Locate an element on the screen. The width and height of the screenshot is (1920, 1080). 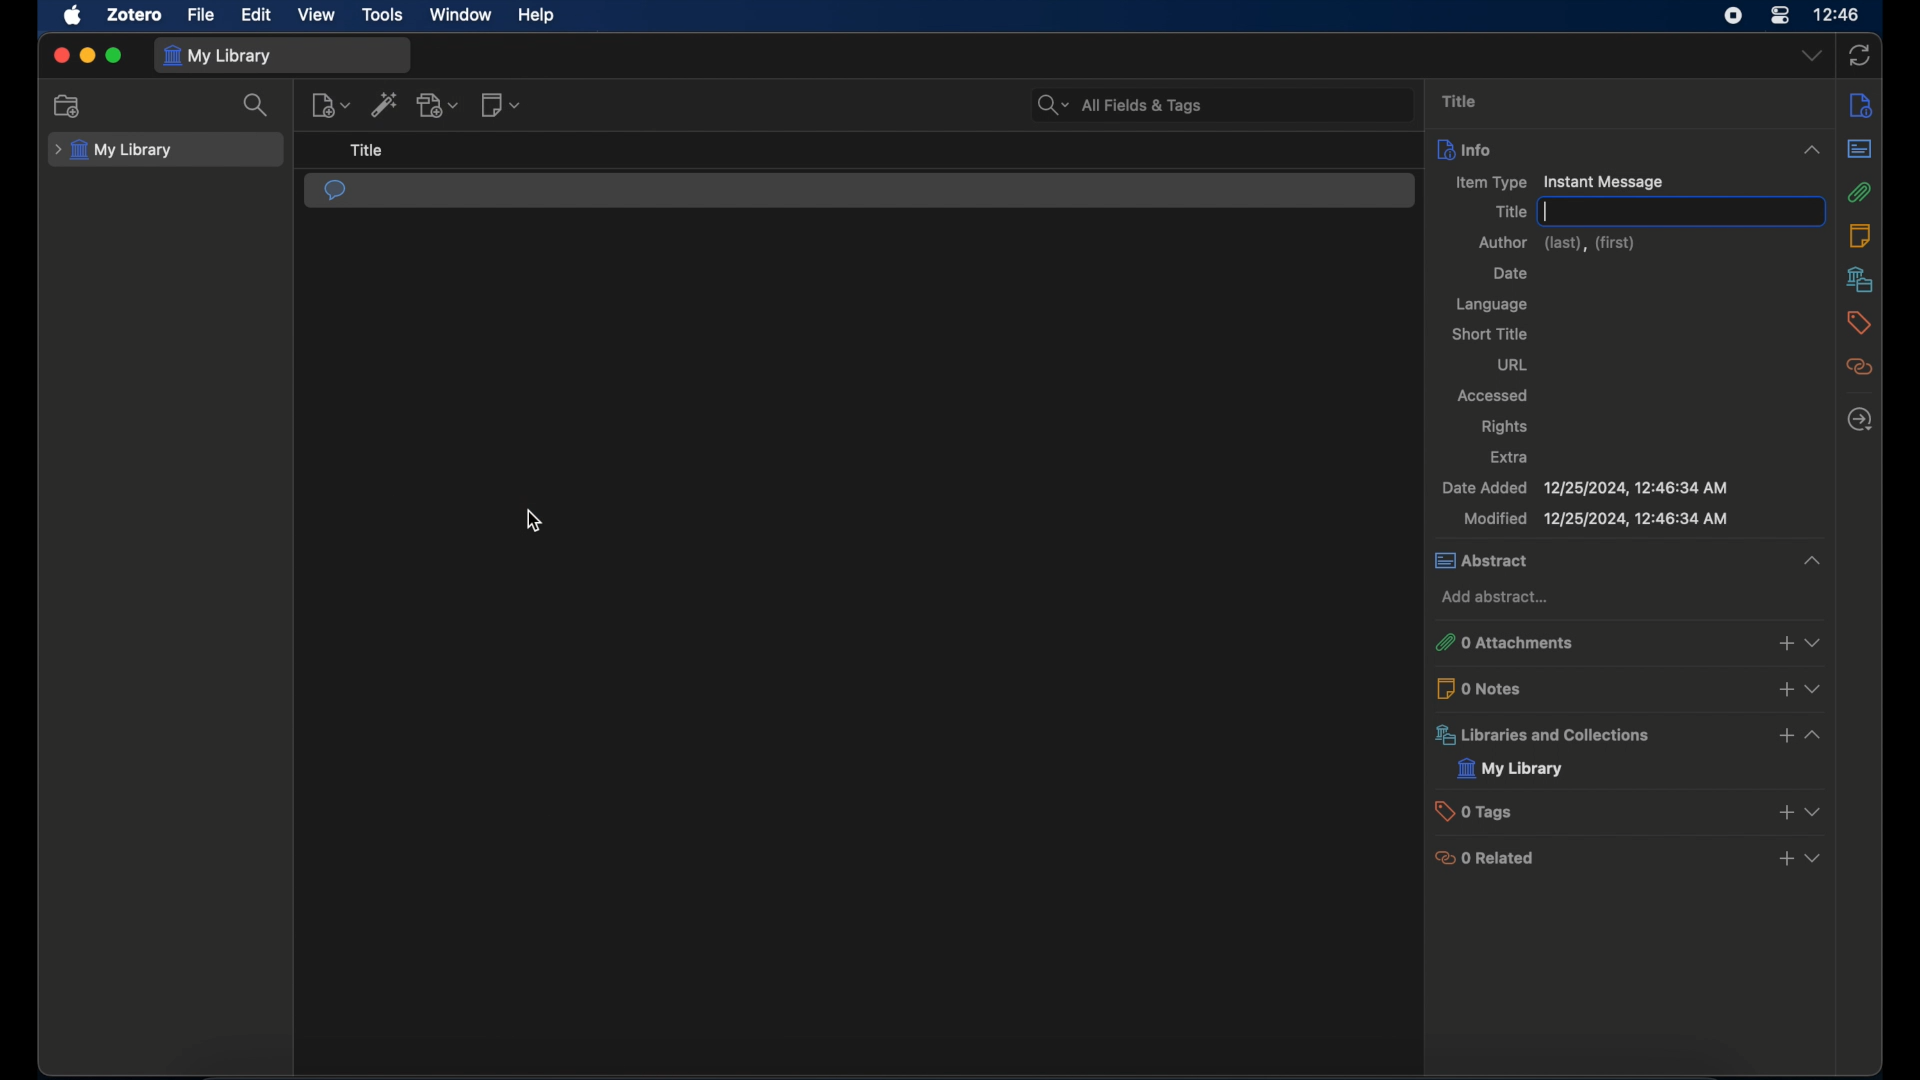
apple is located at coordinates (72, 16).